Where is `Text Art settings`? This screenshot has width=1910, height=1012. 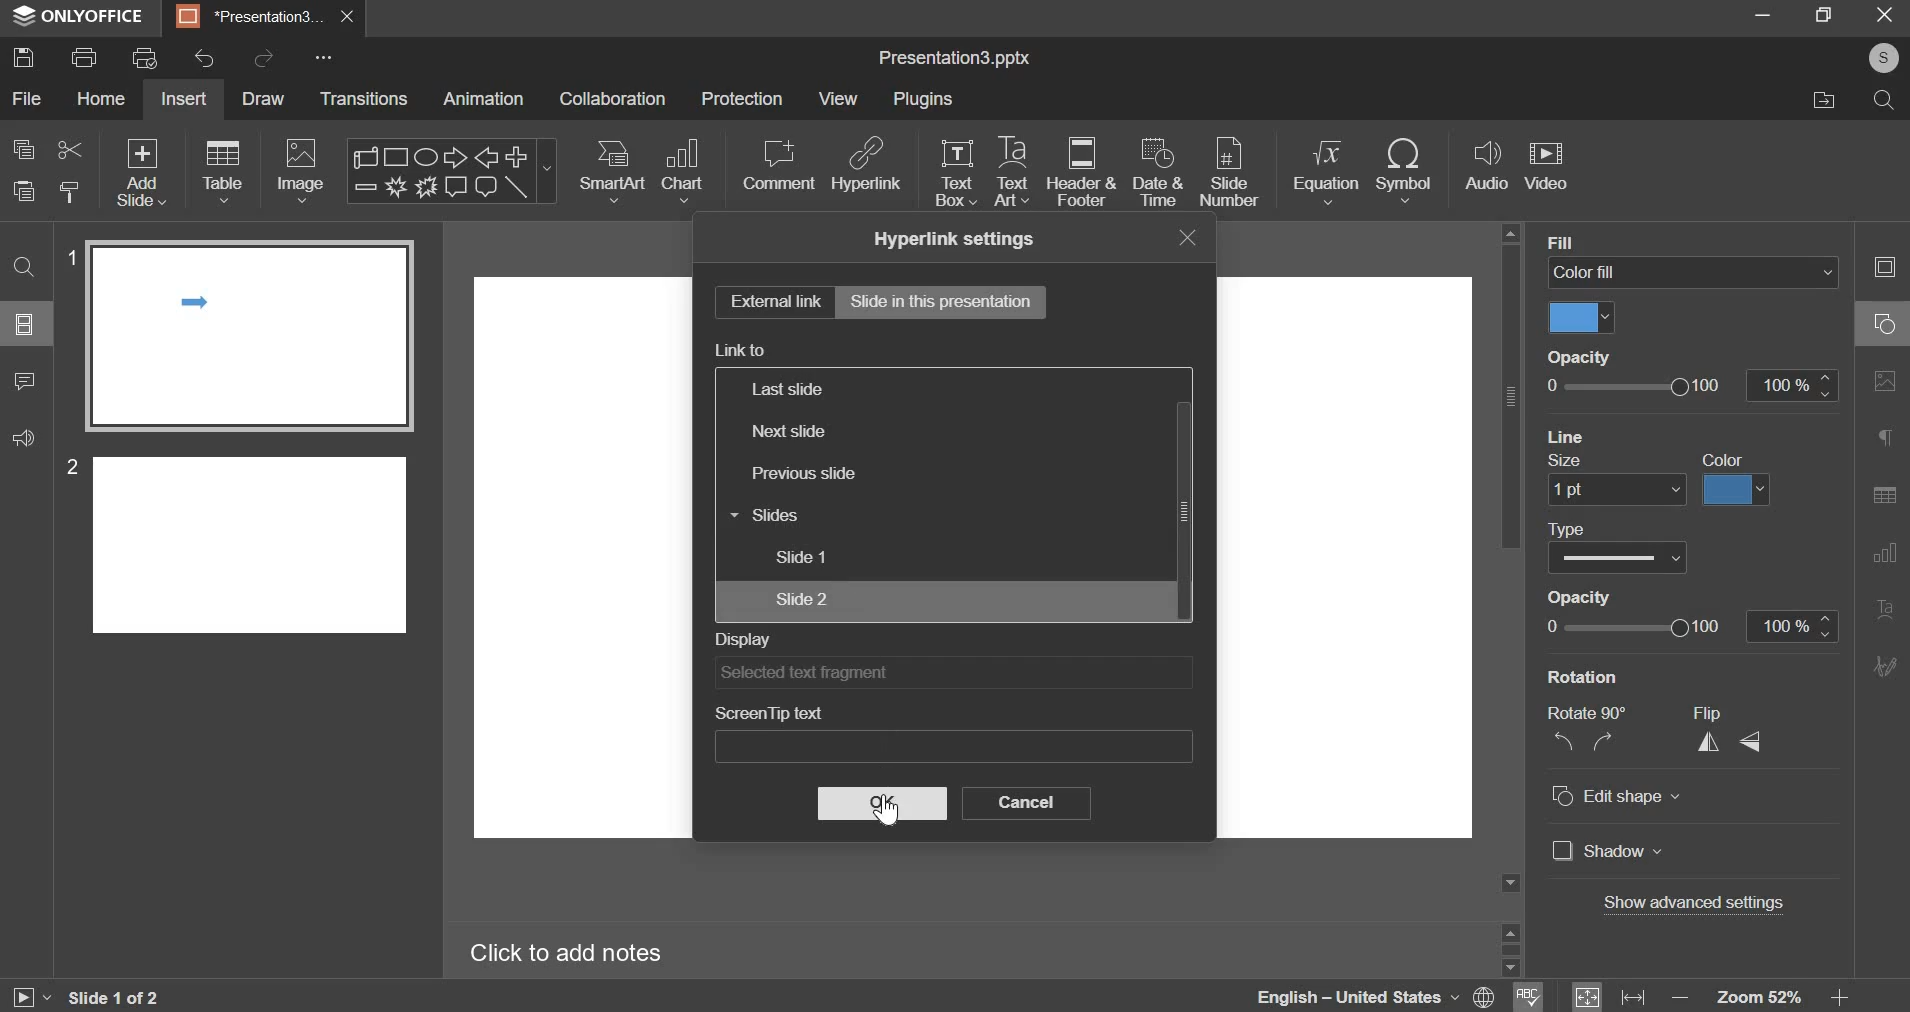 Text Art settings is located at coordinates (1885, 610).